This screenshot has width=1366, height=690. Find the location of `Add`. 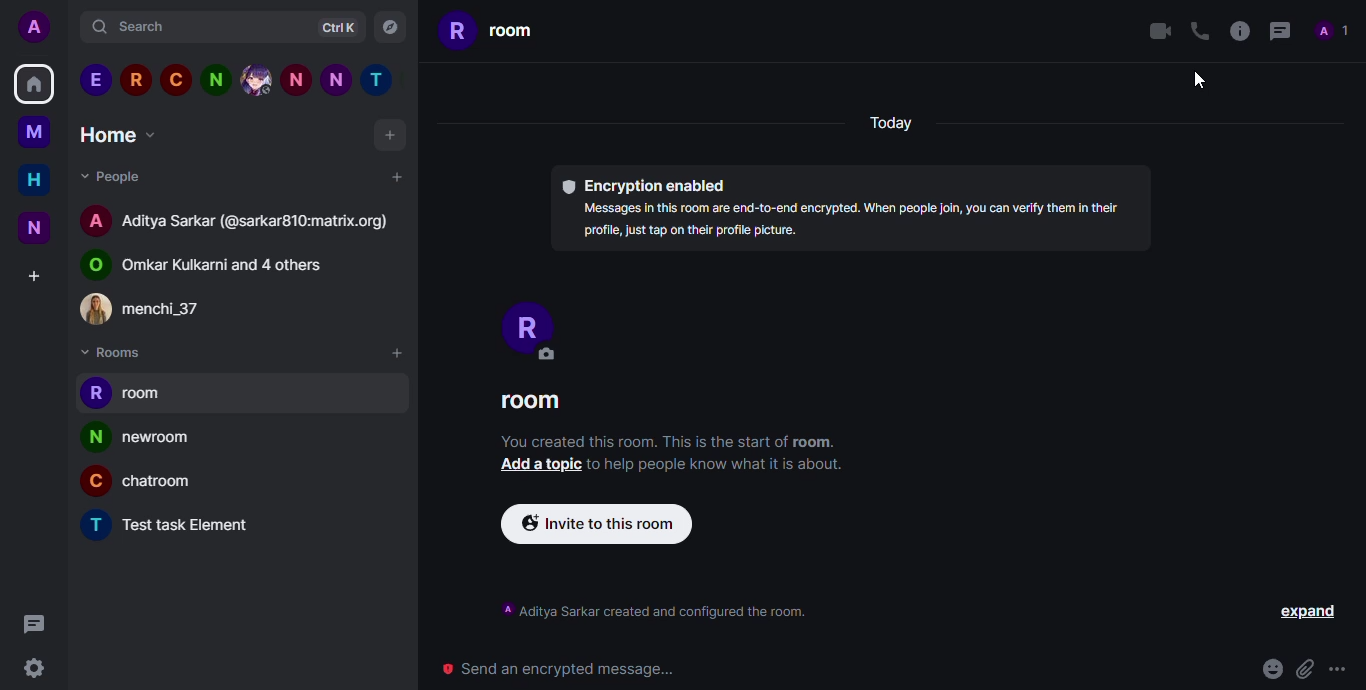

Add is located at coordinates (393, 136).